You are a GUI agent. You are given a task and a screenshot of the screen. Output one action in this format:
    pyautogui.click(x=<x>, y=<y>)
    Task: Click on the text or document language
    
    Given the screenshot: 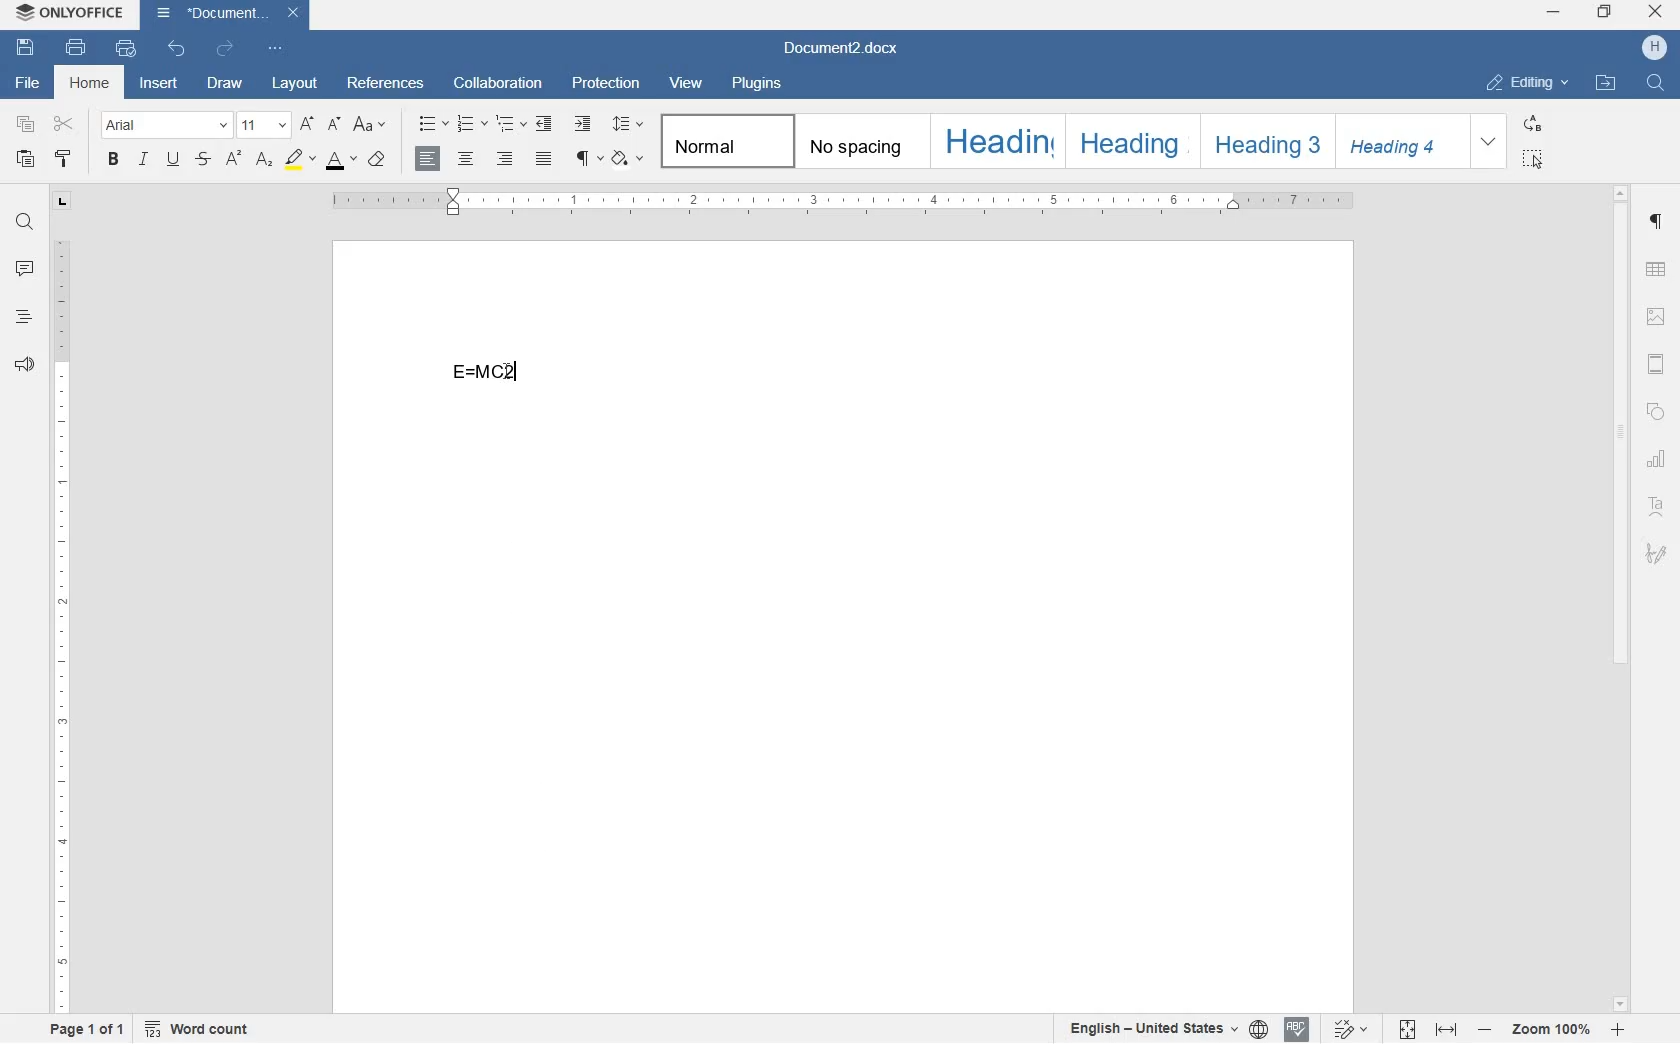 What is the action you would take?
    pyautogui.click(x=1169, y=1029)
    